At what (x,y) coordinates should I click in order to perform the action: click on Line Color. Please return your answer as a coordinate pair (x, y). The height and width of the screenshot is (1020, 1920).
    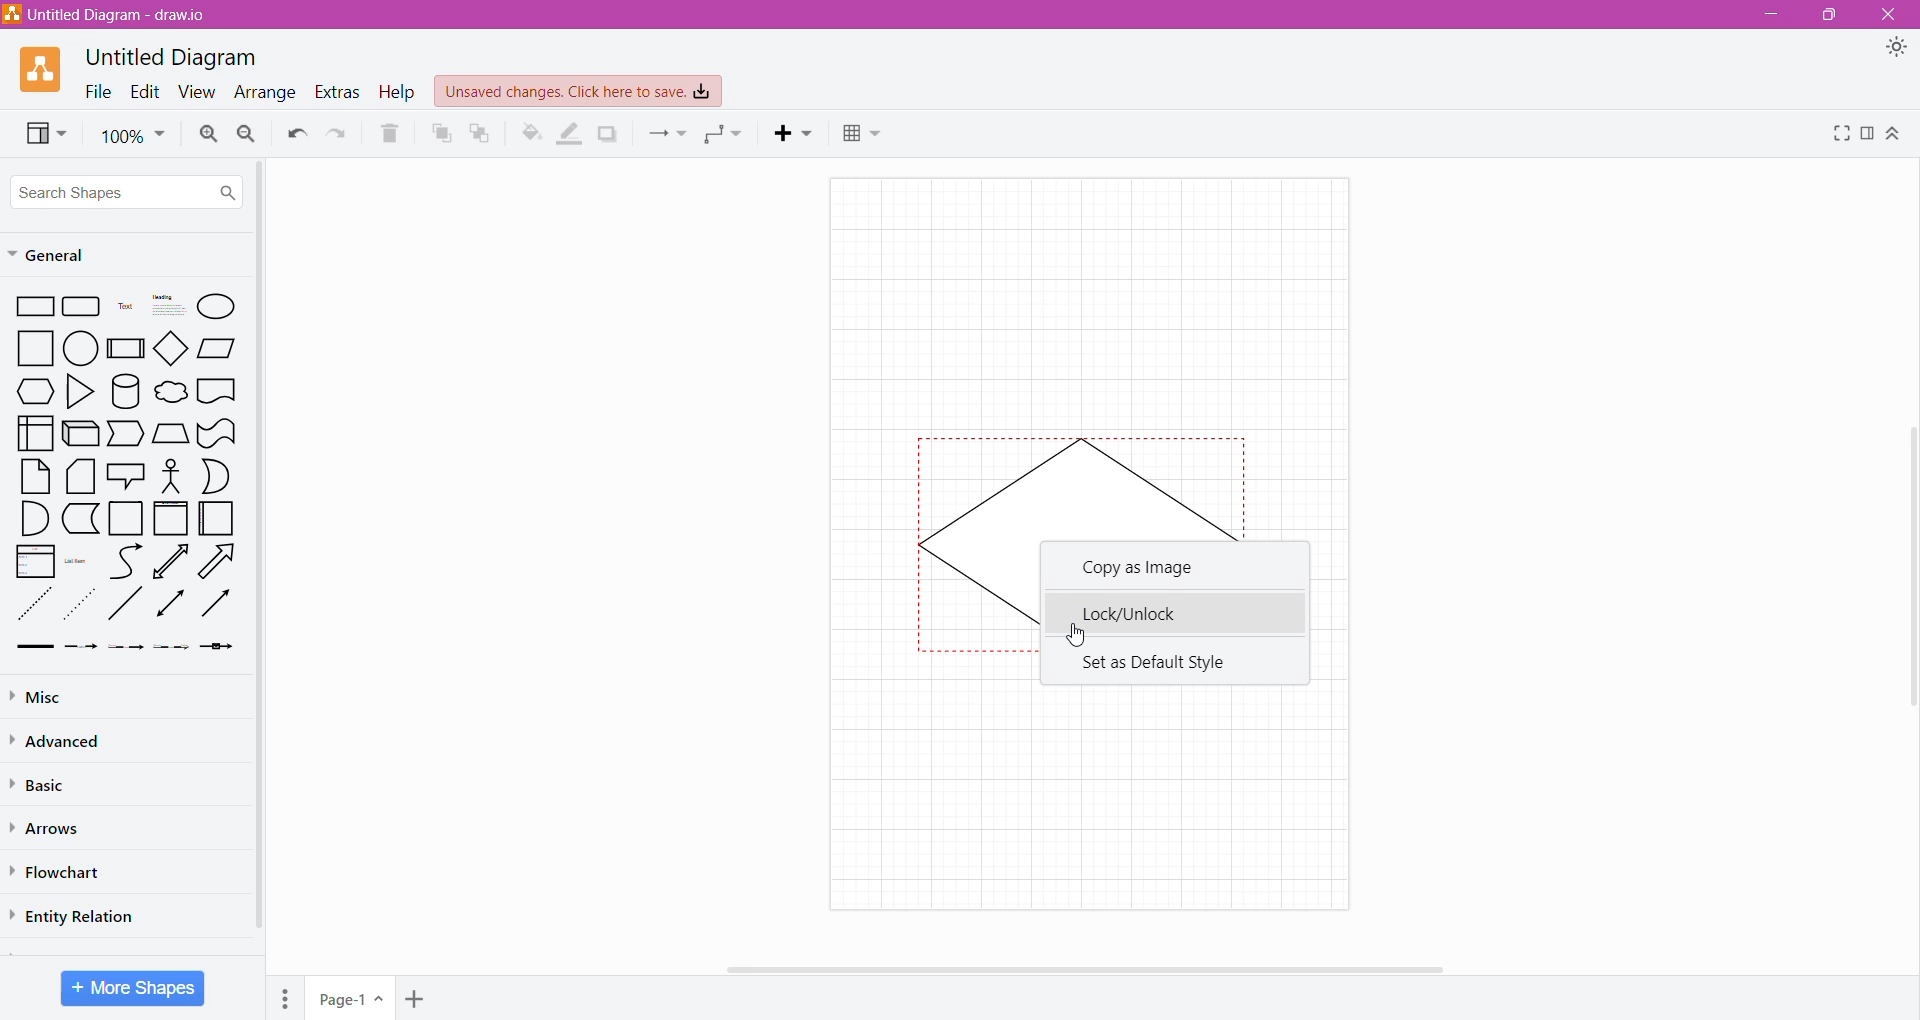
    Looking at the image, I should click on (570, 134).